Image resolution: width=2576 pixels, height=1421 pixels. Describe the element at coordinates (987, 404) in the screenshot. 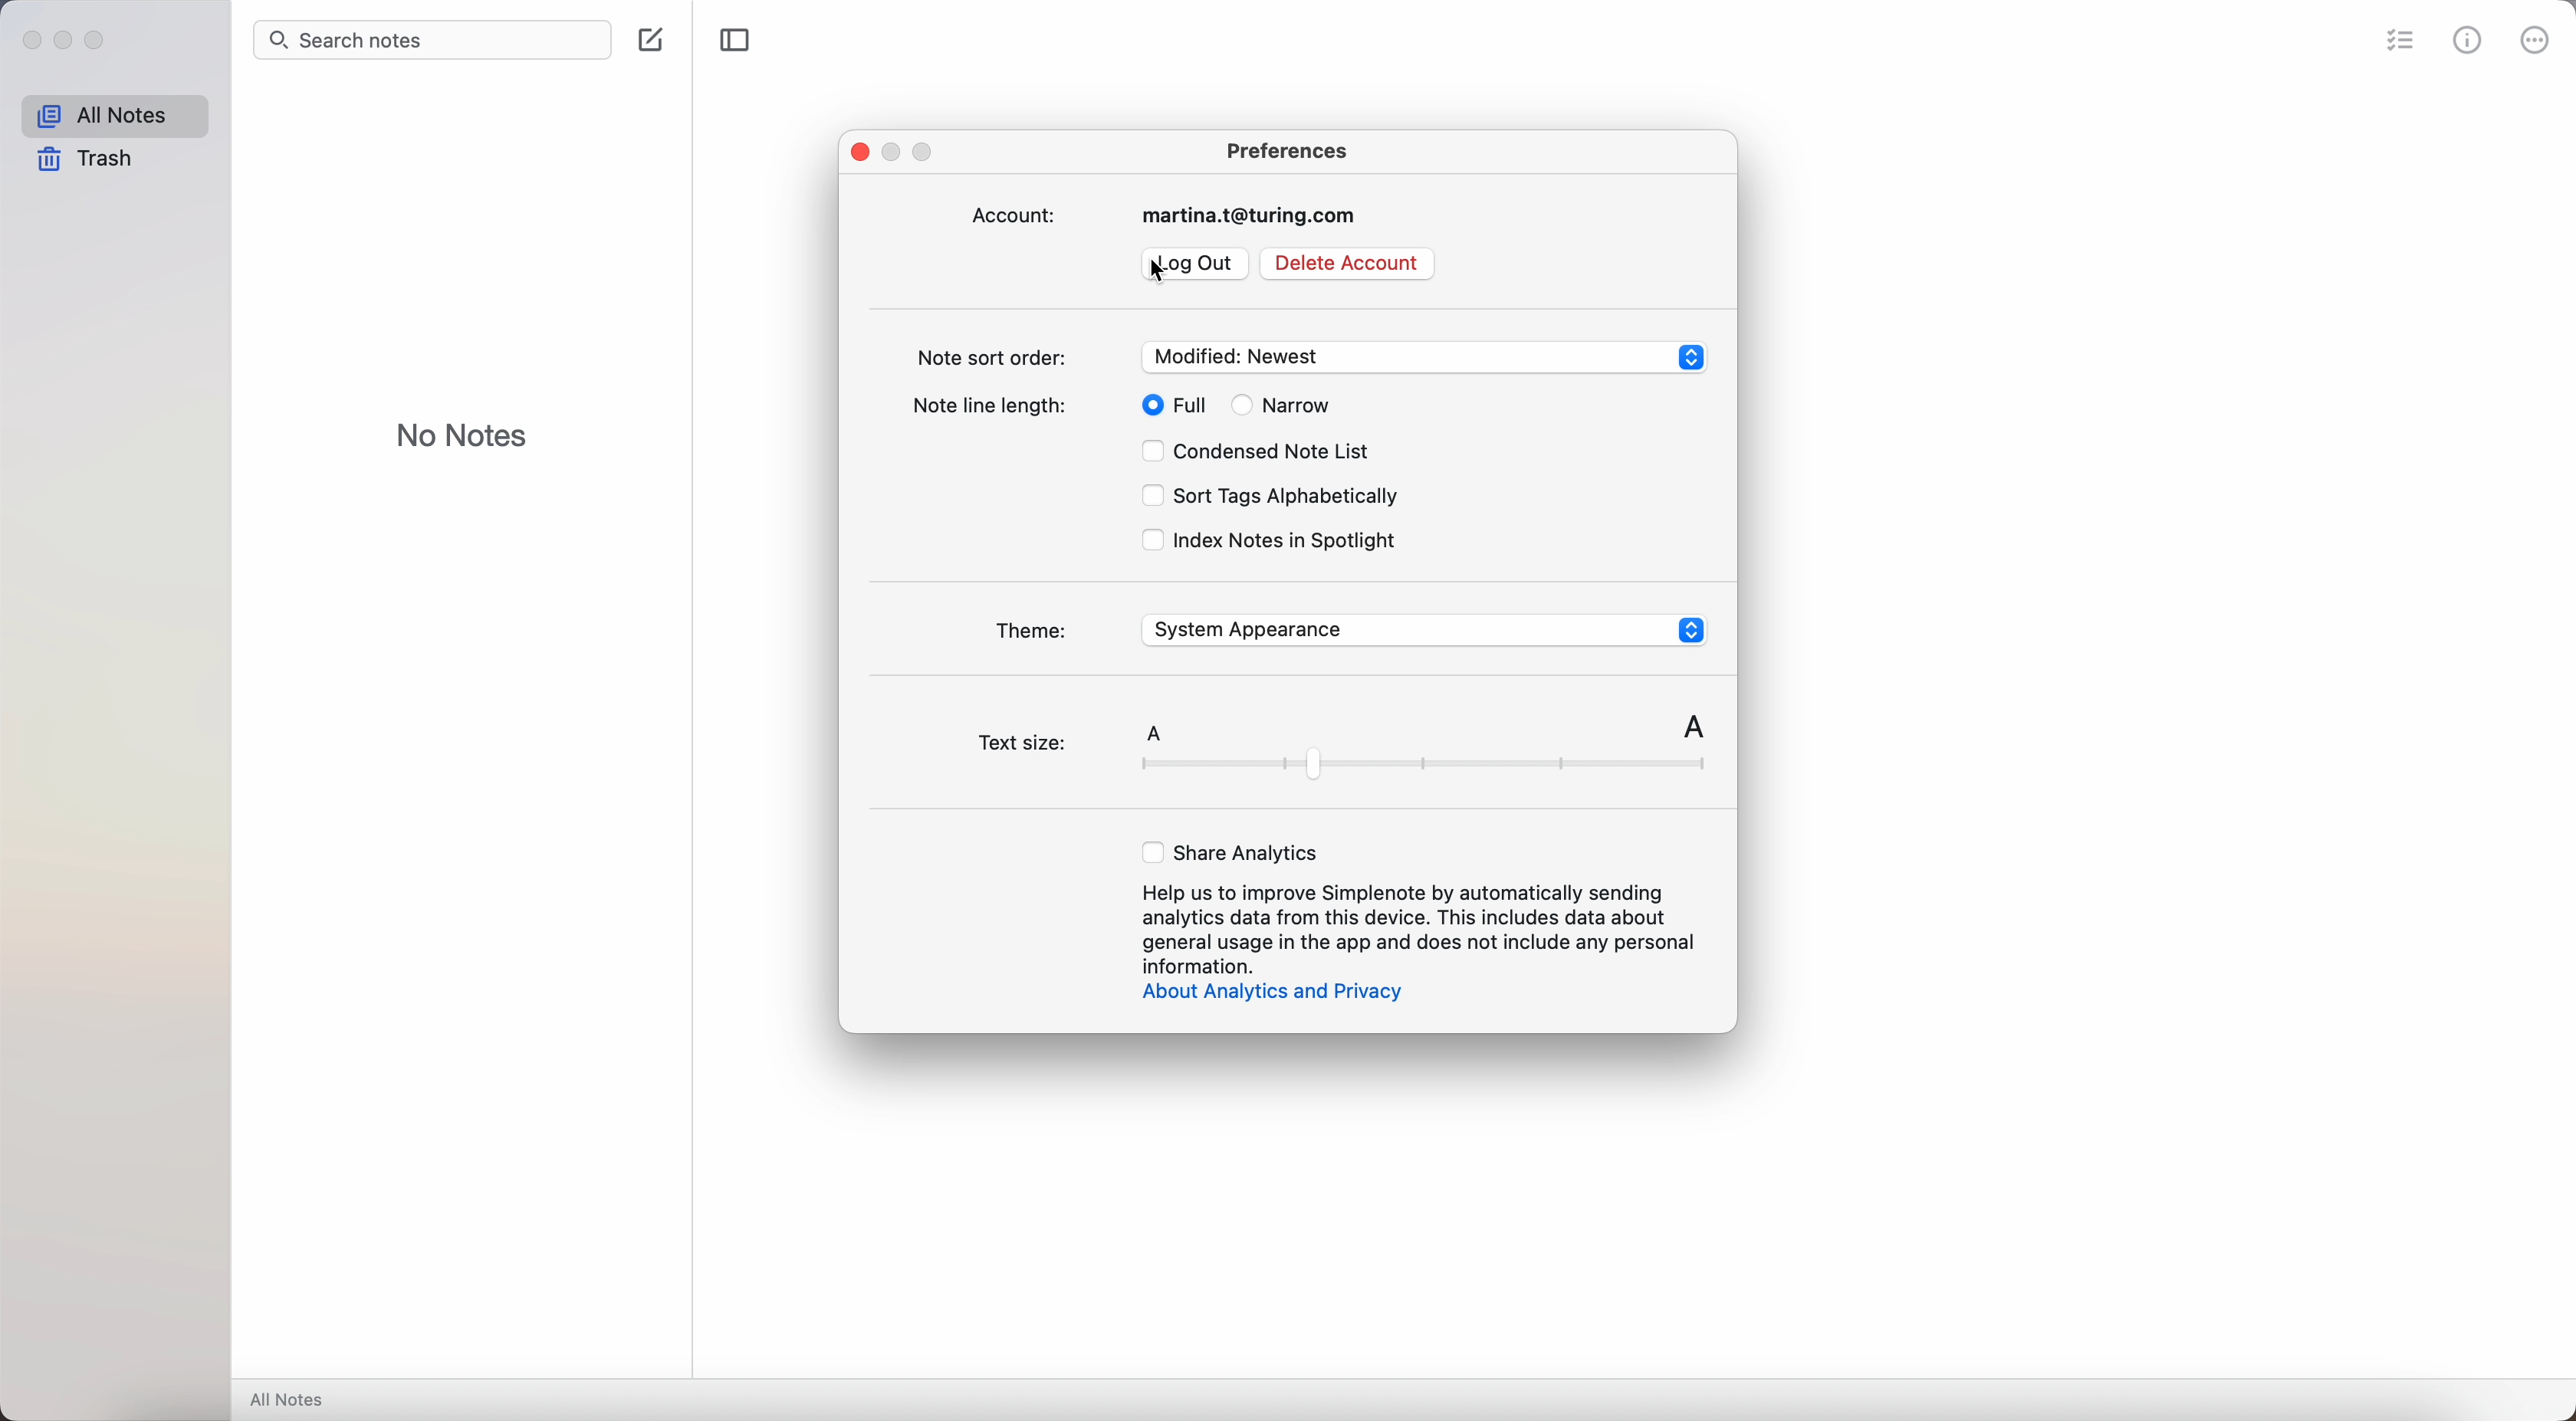

I see `note line length` at that location.